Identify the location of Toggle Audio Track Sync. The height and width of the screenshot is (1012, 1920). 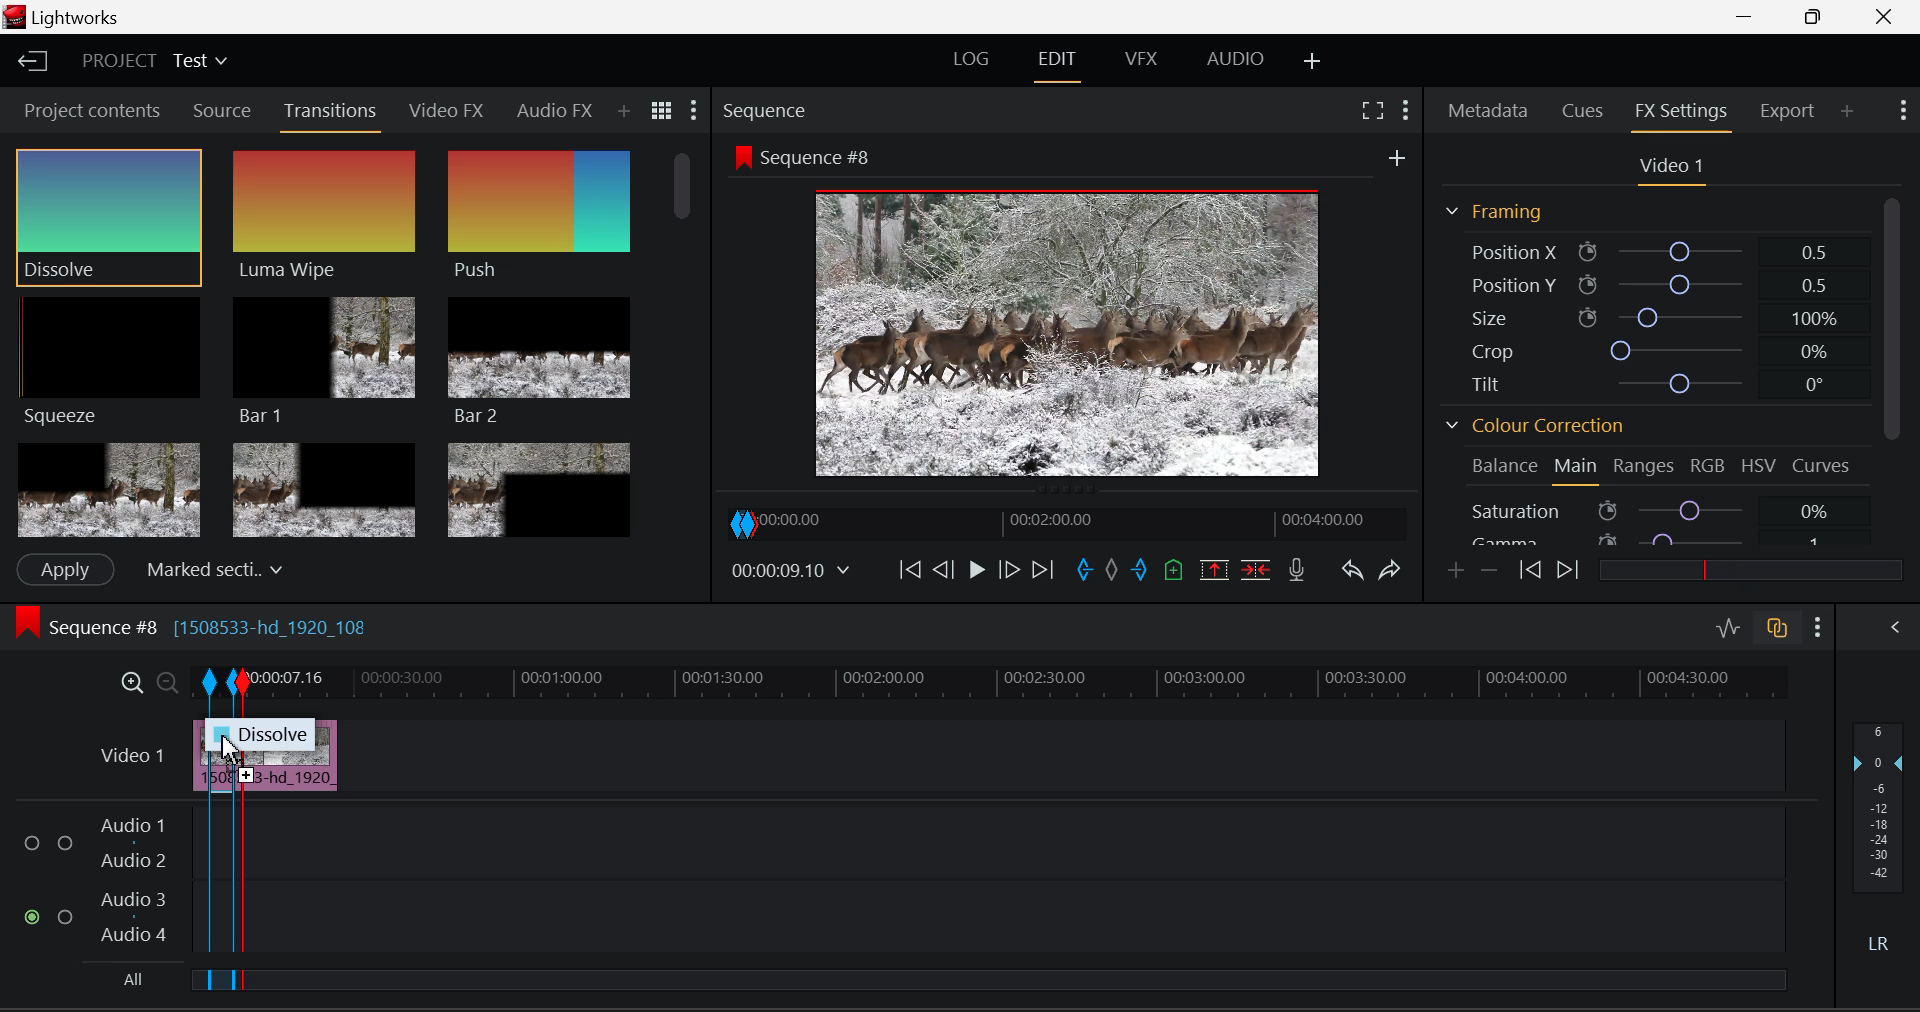
(1780, 630).